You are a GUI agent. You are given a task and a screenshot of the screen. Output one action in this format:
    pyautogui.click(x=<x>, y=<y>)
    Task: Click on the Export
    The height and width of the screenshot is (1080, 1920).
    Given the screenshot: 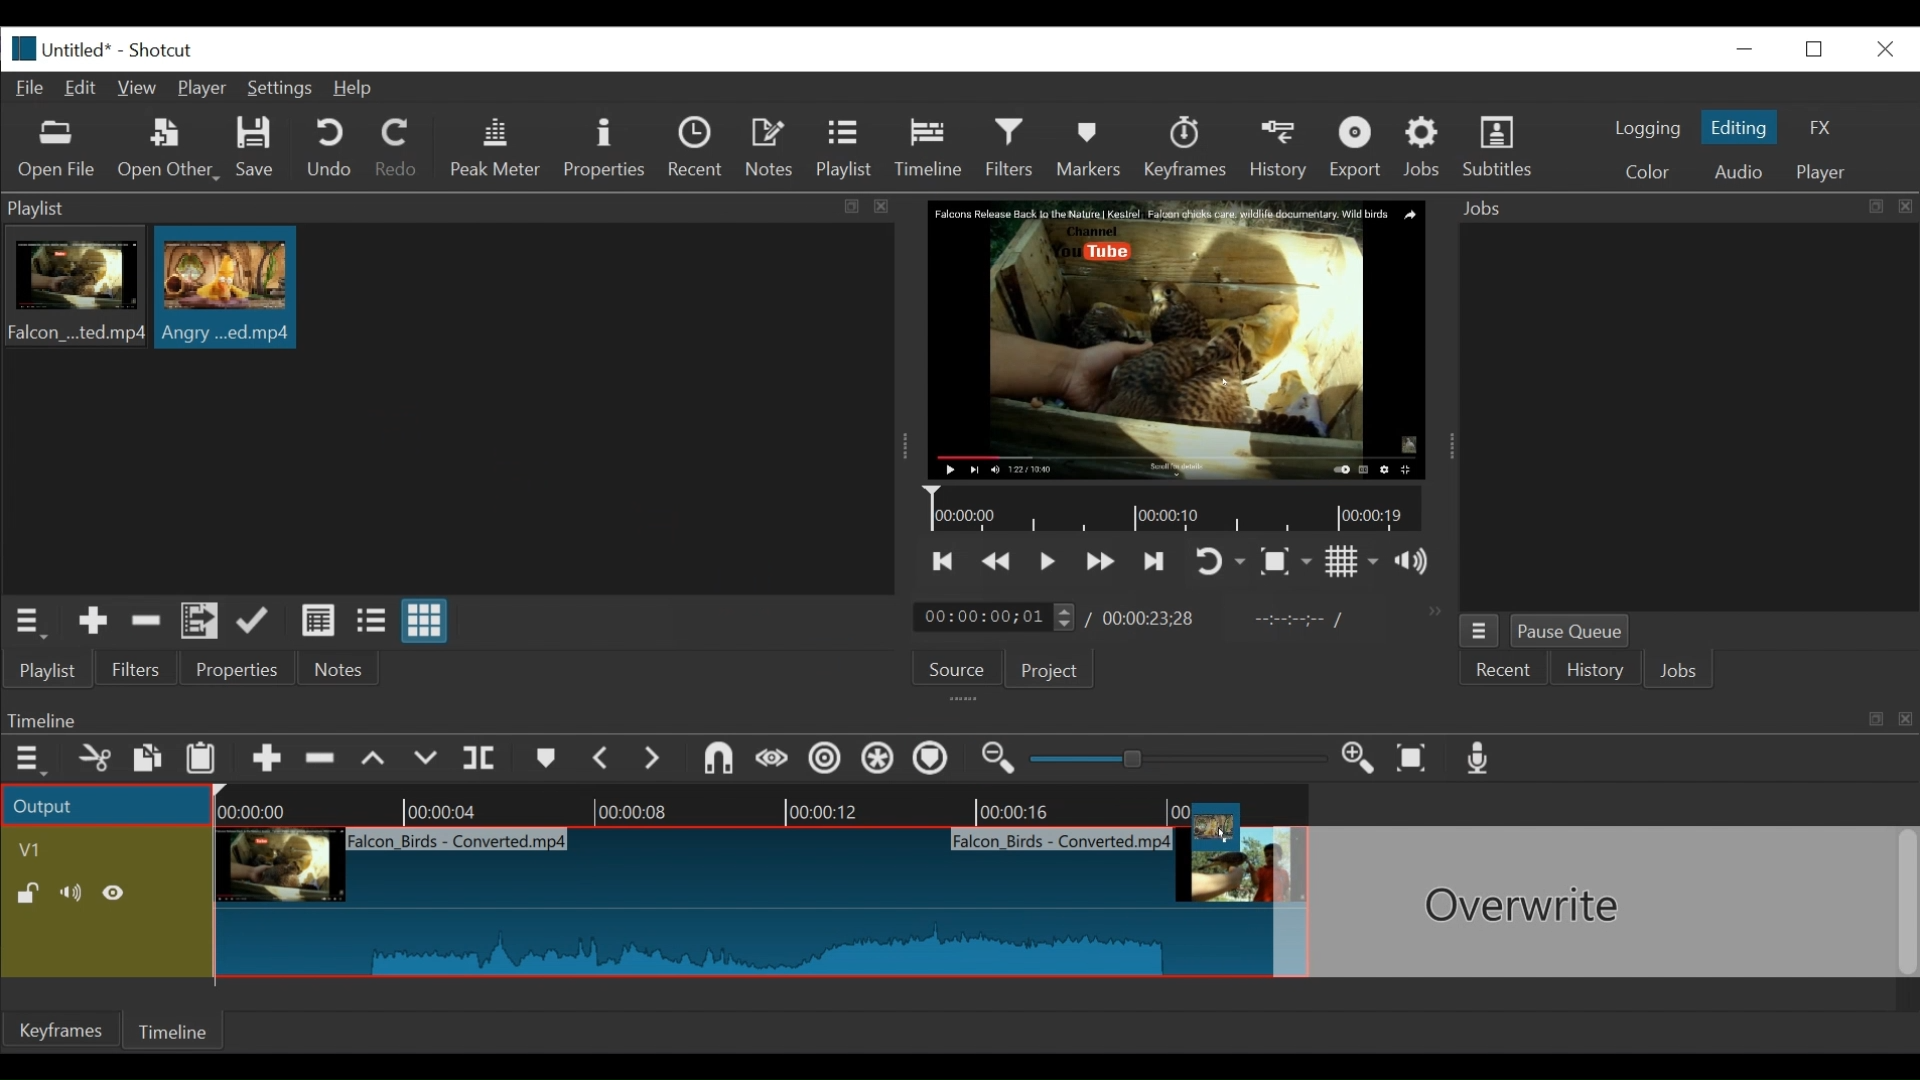 What is the action you would take?
    pyautogui.click(x=1359, y=150)
    